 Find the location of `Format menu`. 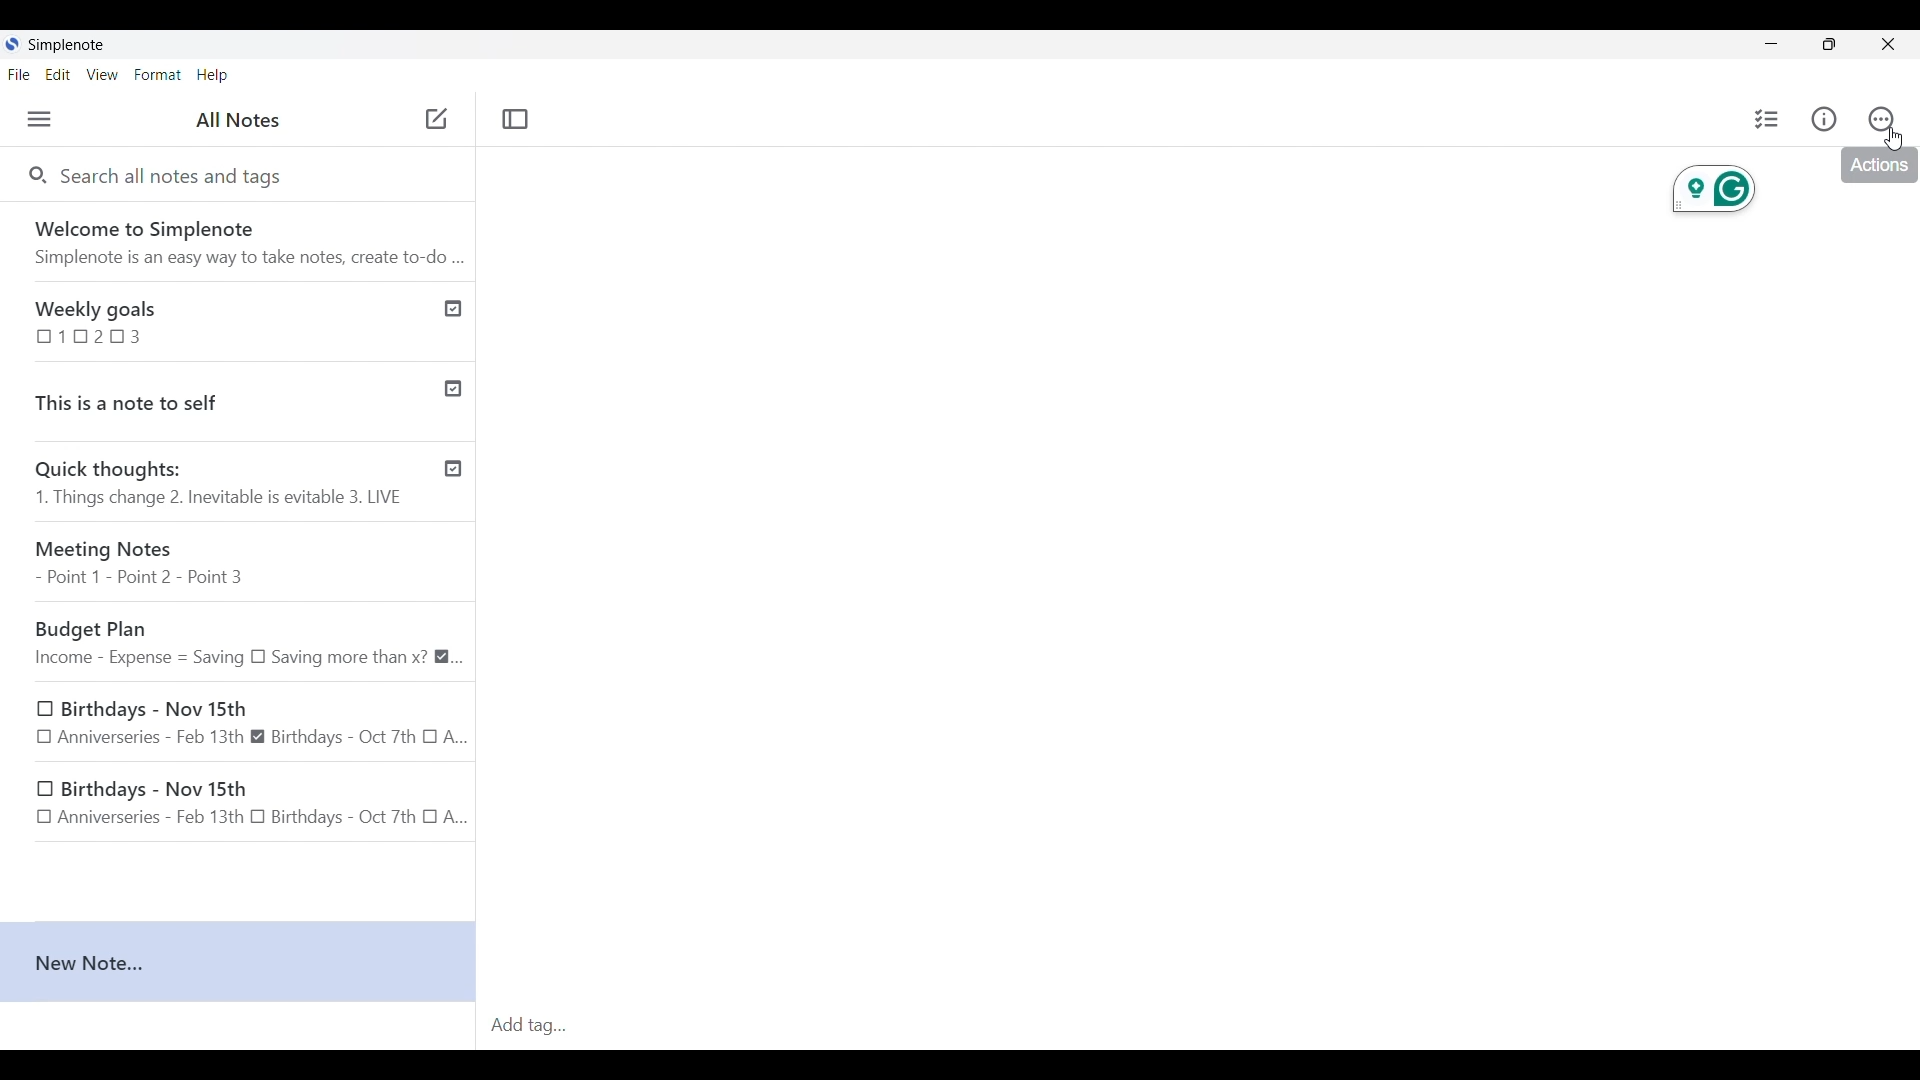

Format menu is located at coordinates (157, 75).